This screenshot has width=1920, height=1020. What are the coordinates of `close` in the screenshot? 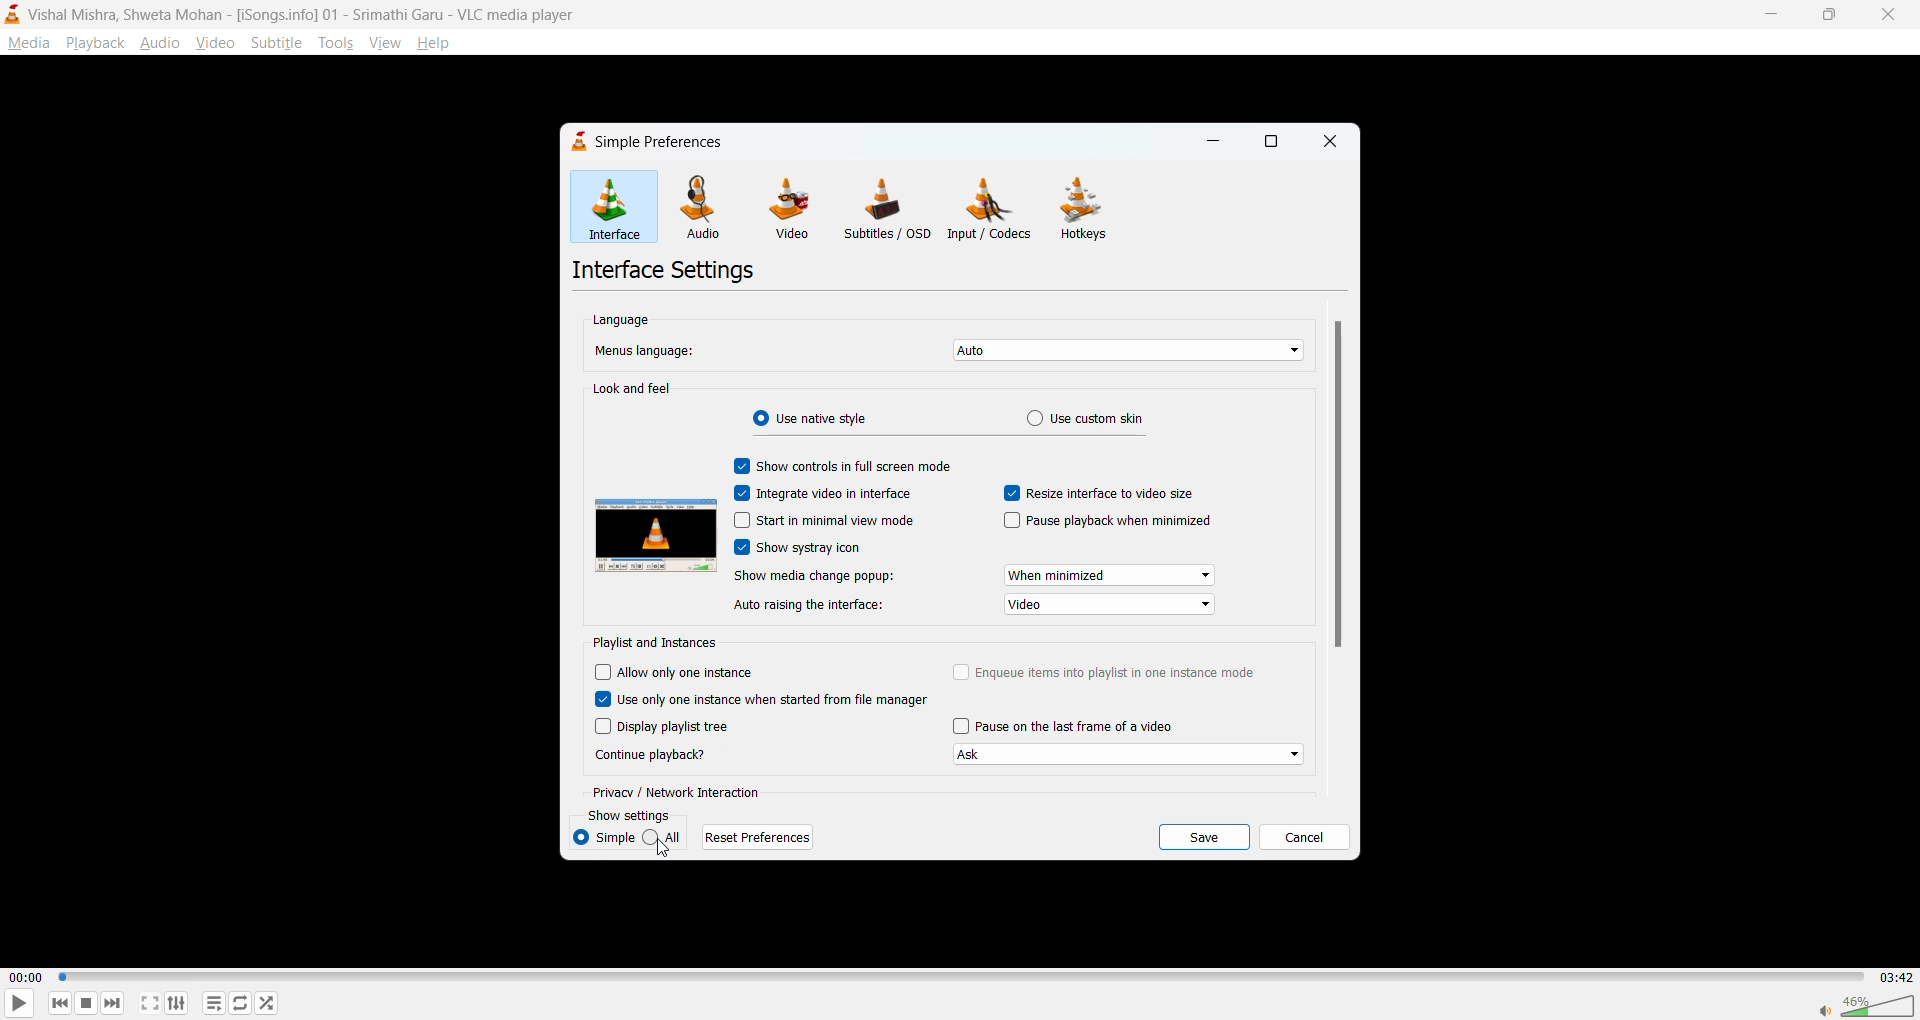 It's located at (1327, 142).